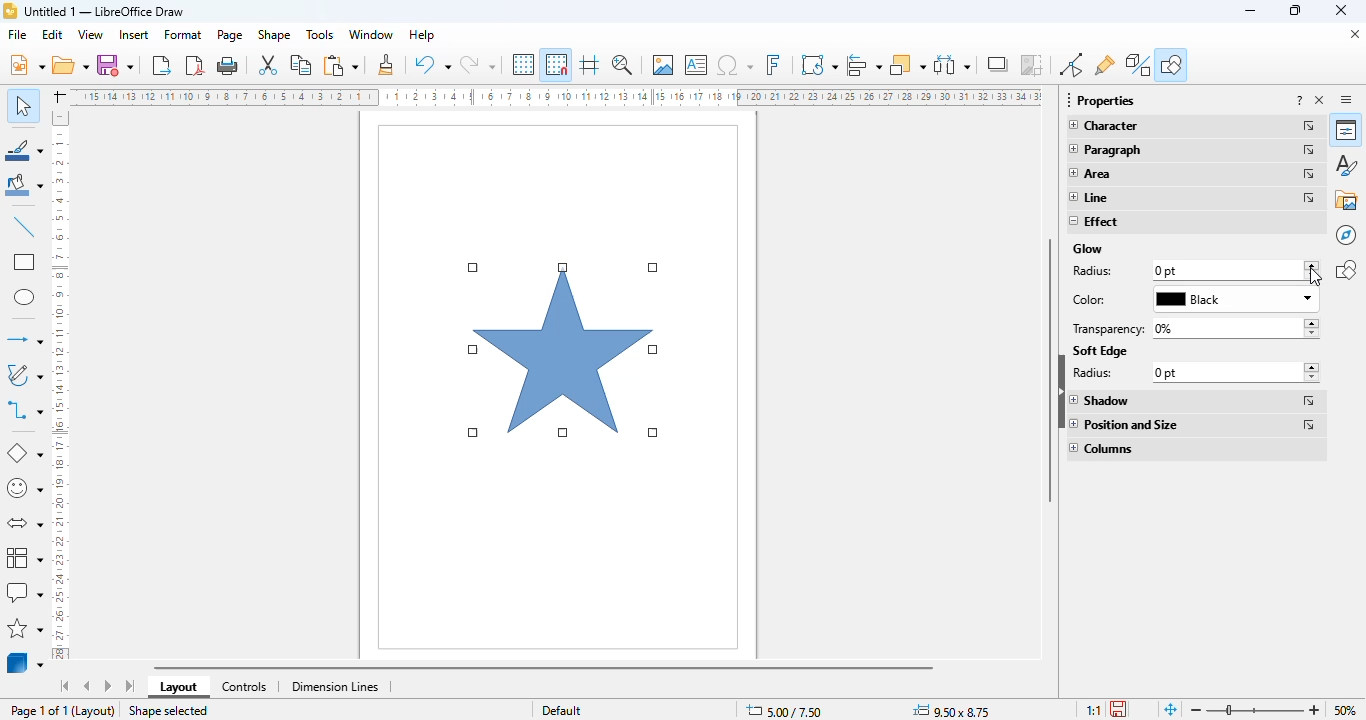 The height and width of the screenshot is (720, 1366). Describe the element at coordinates (245, 688) in the screenshot. I see `controls` at that location.